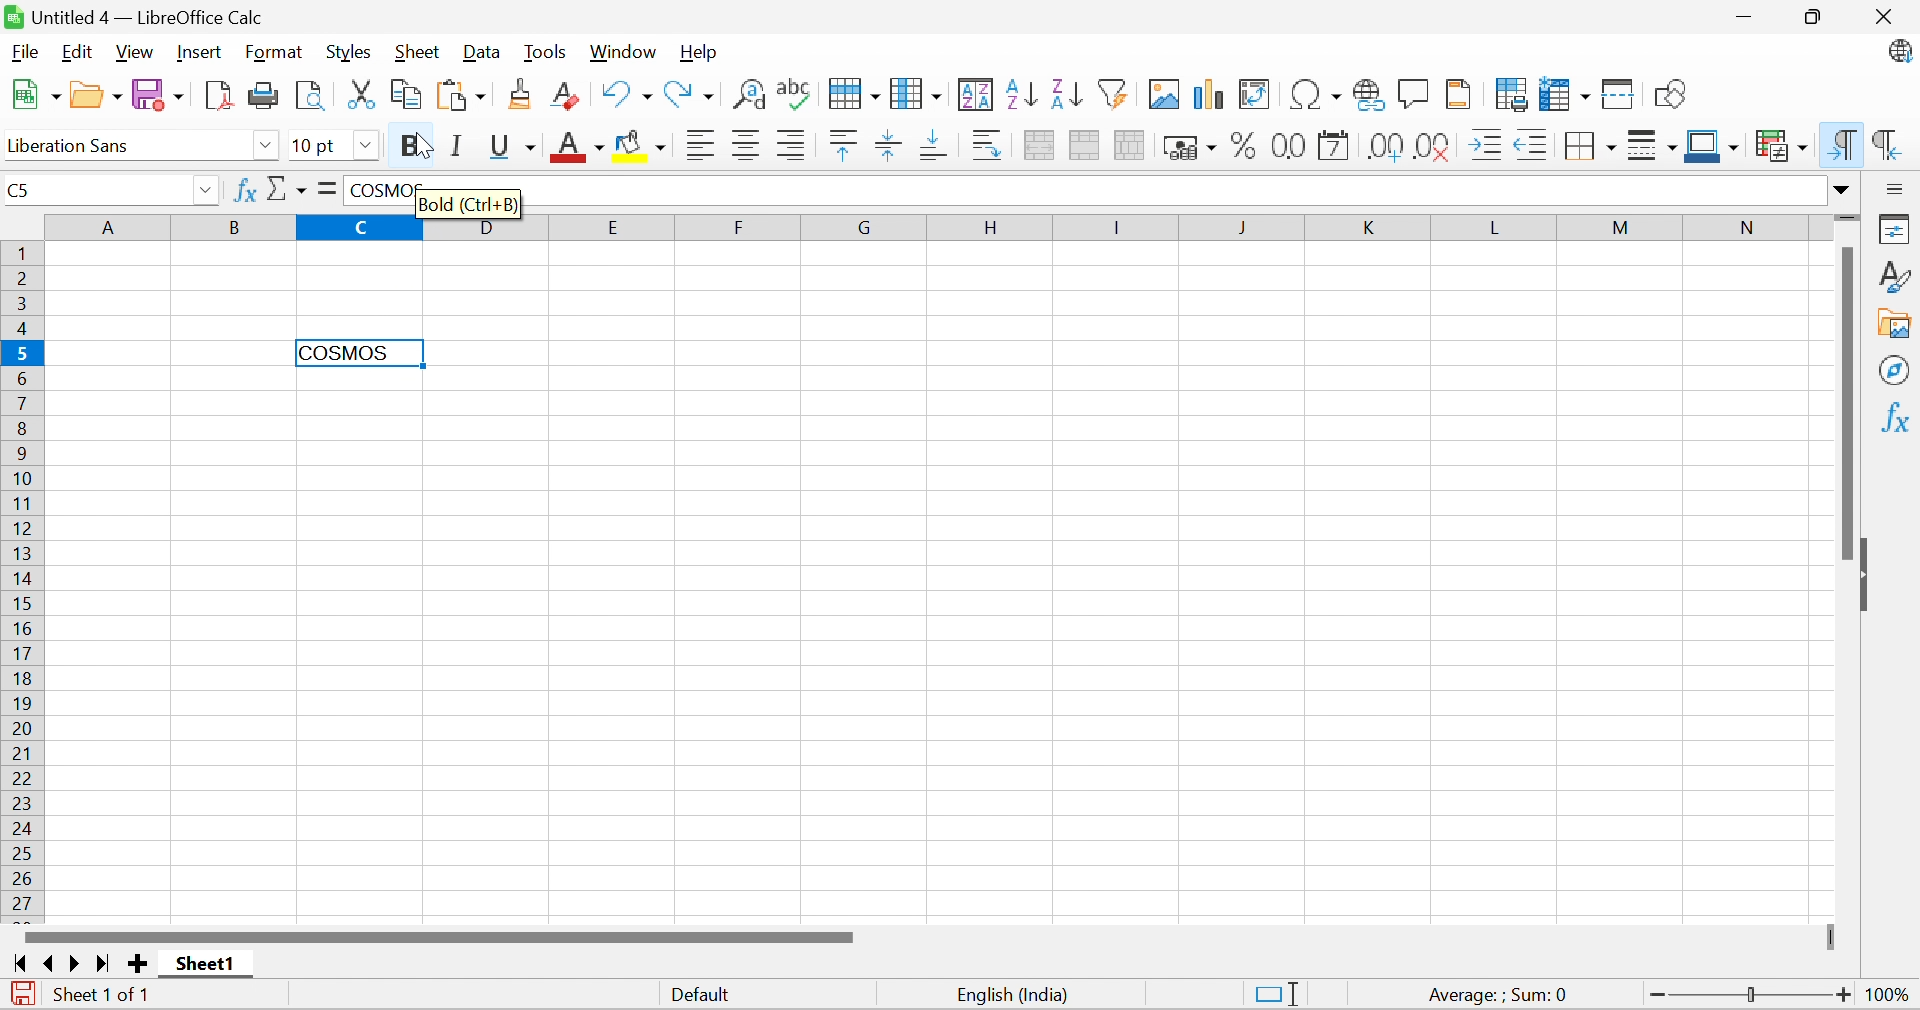  Describe the element at coordinates (890, 144) in the screenshot. I see `Center Vertically` at that location.